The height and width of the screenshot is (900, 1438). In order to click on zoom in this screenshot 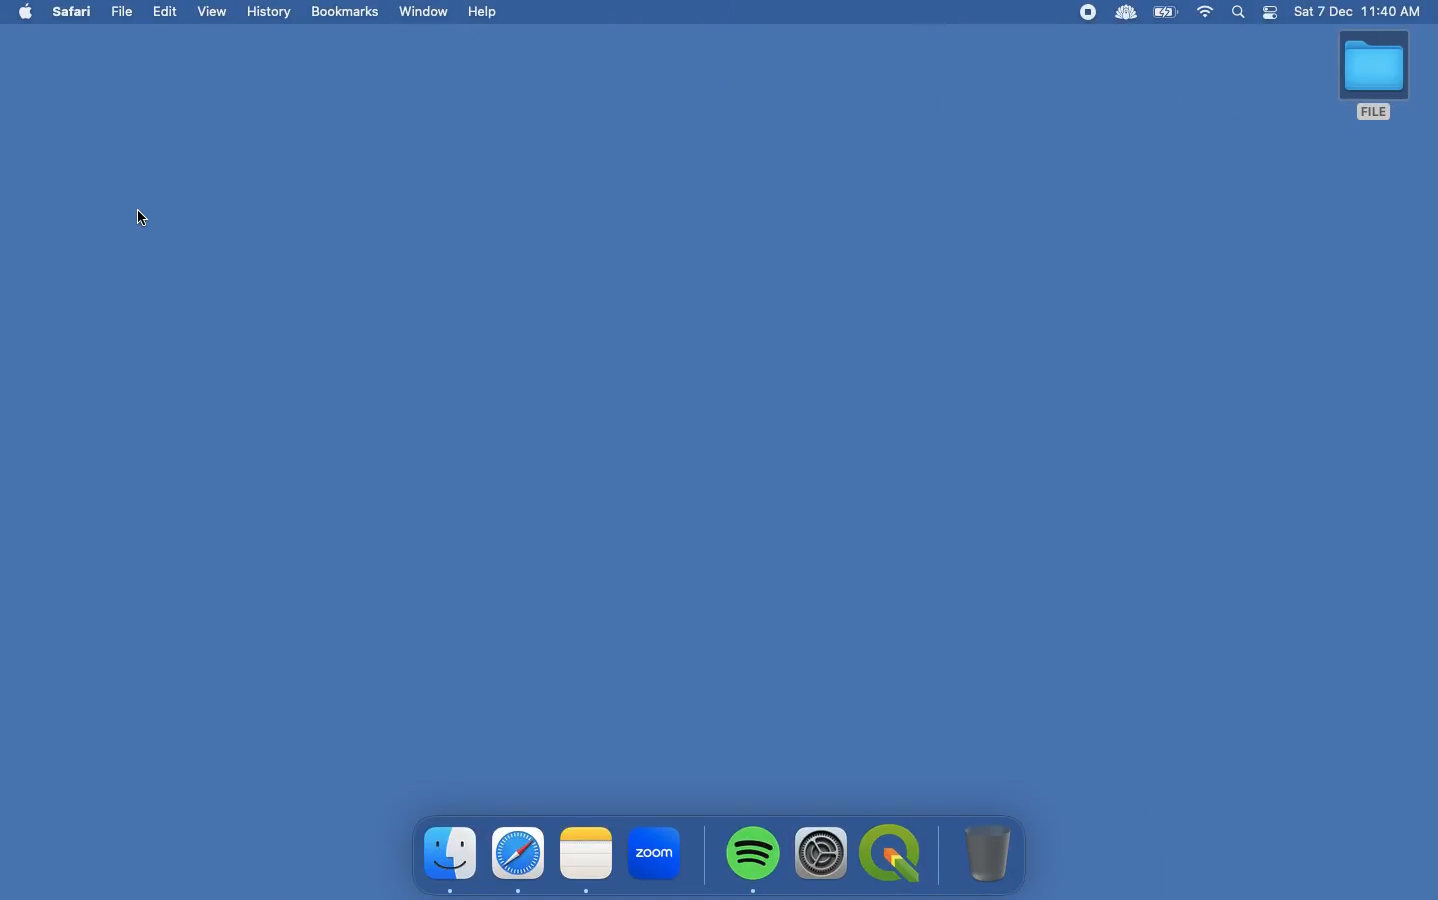, I will do `click(655, 853)`.